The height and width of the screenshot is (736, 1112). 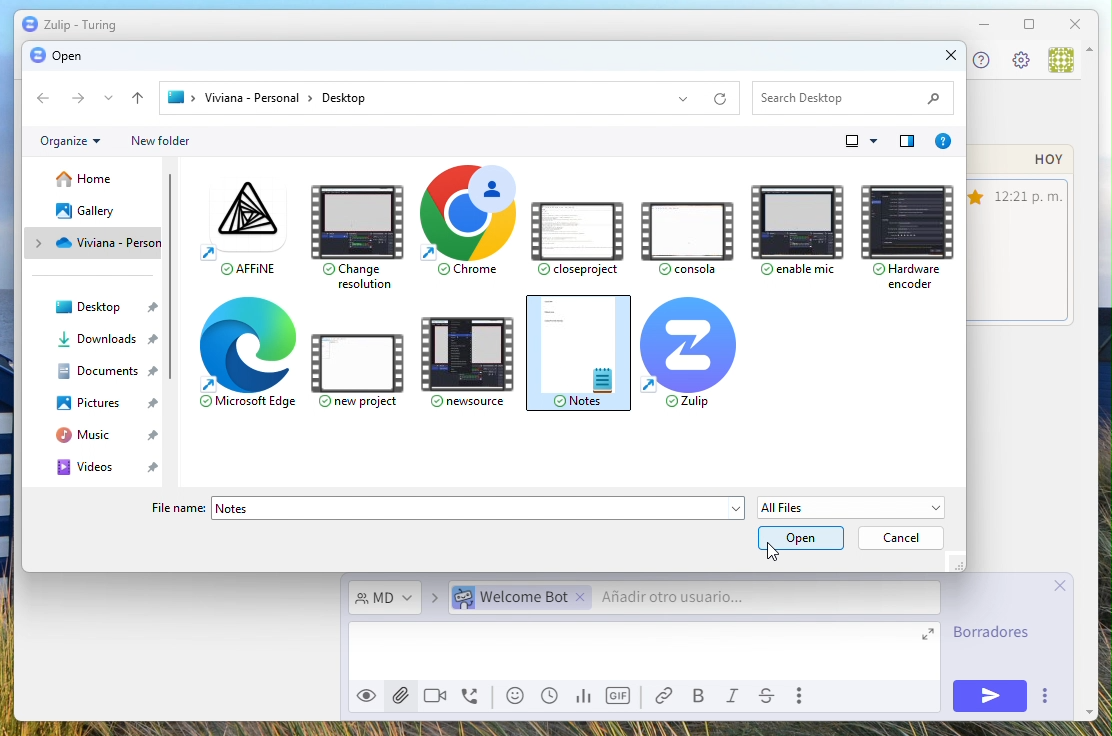 I want to click on Box, so click(x=1028, y=26).